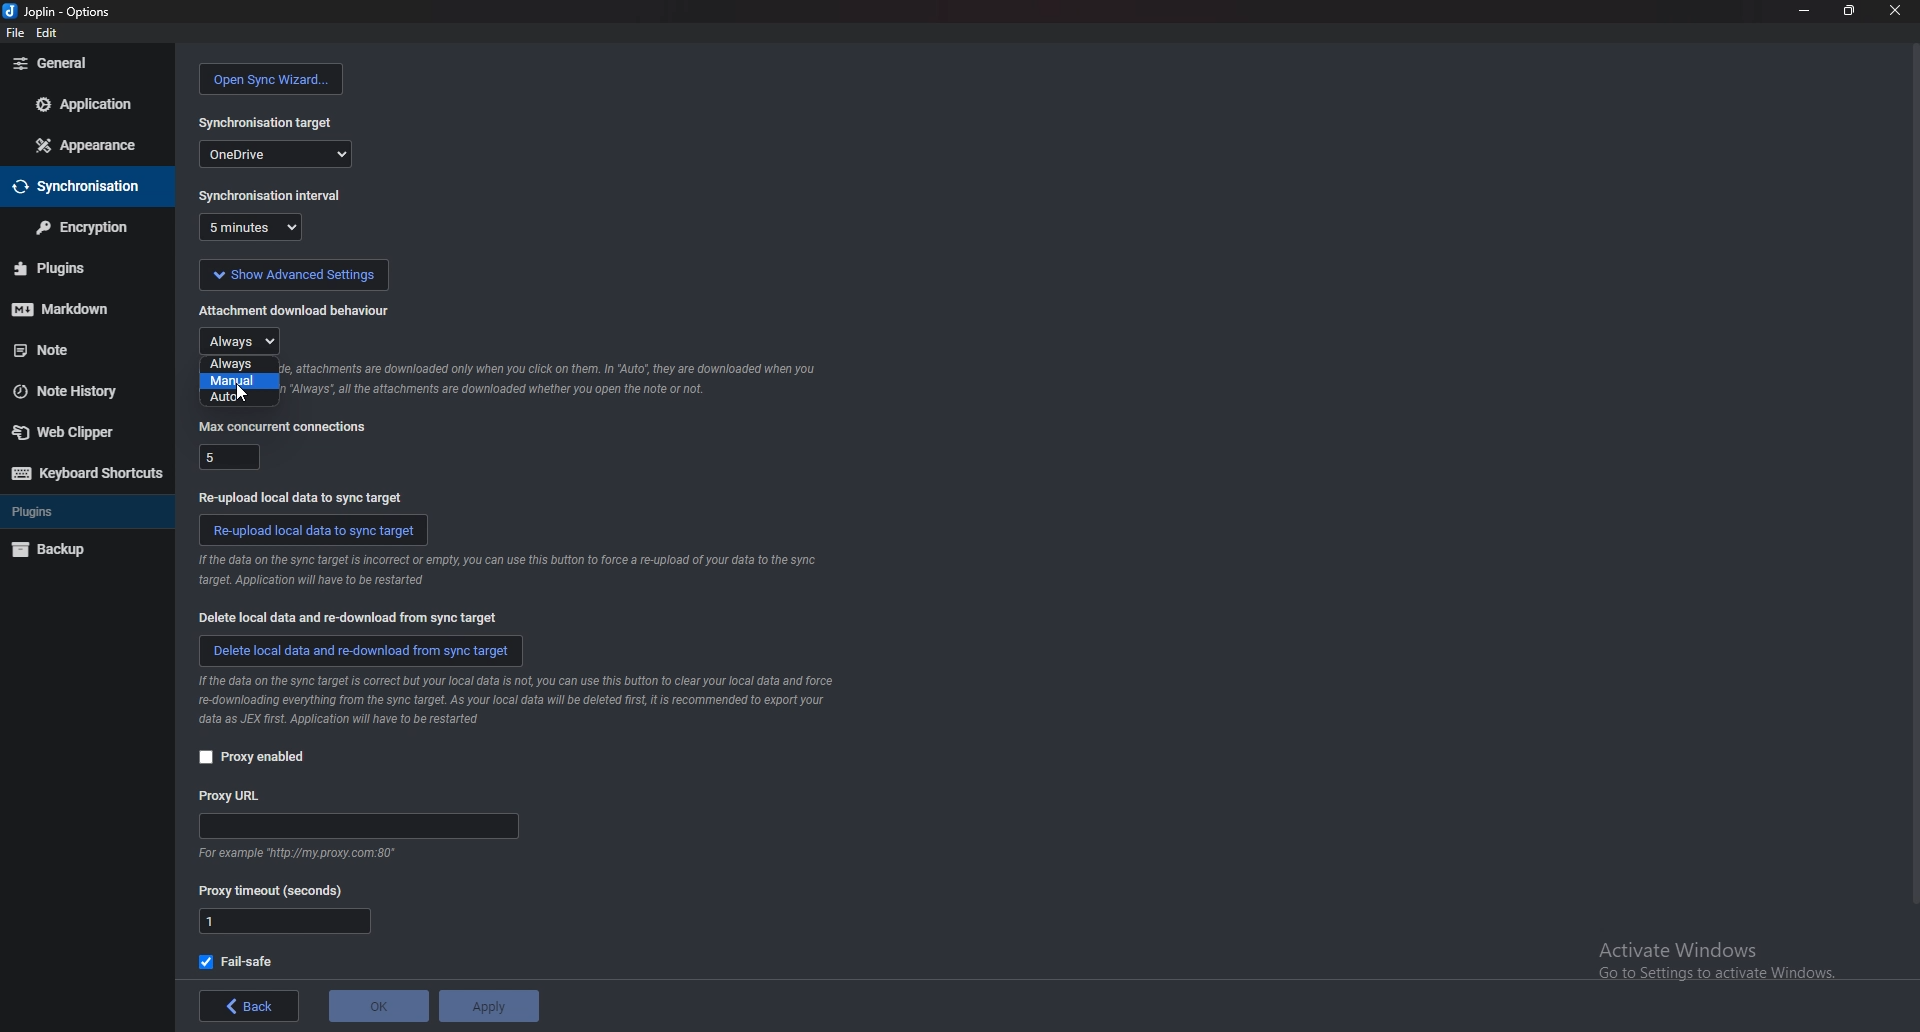 The width and height of the screenshot is (1920, 1032). I want to click on keyboard shortcuts, so click(83, 472).